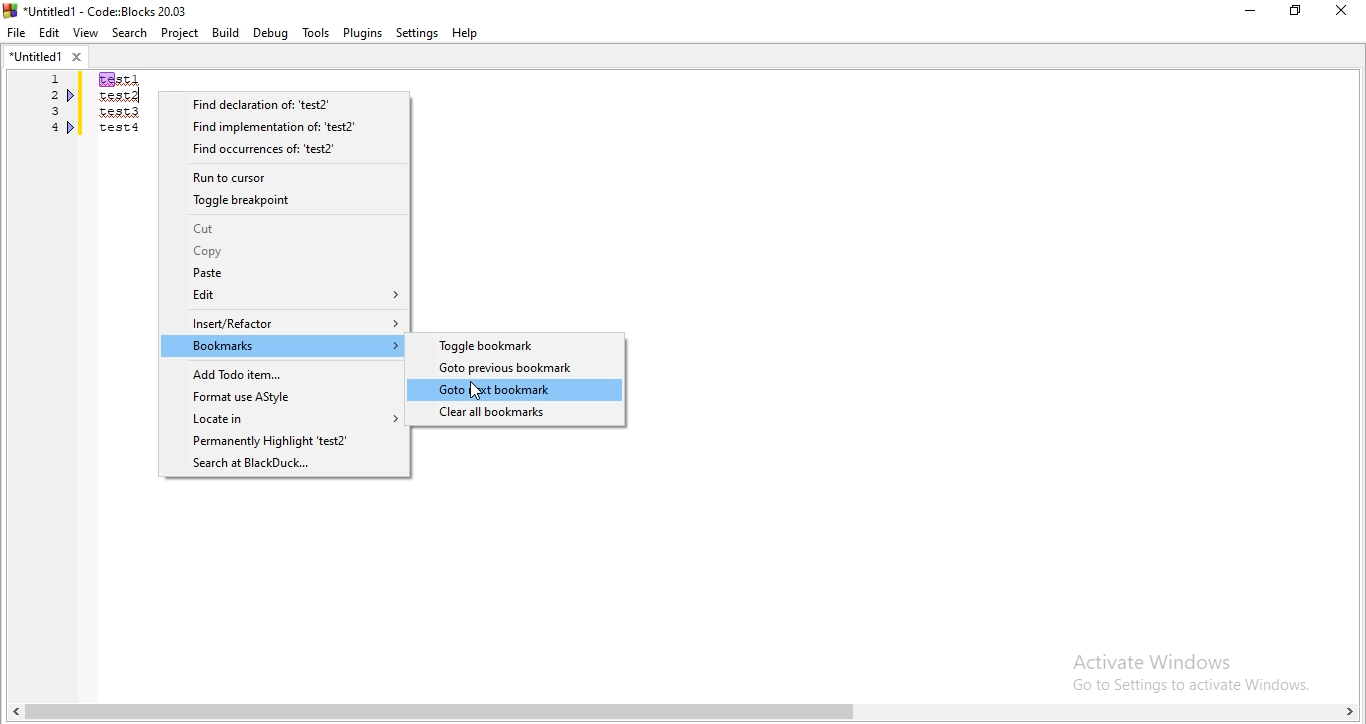  Describe the element at coordinates (286, 252) in the screenshot. I see `Copy` at that location.